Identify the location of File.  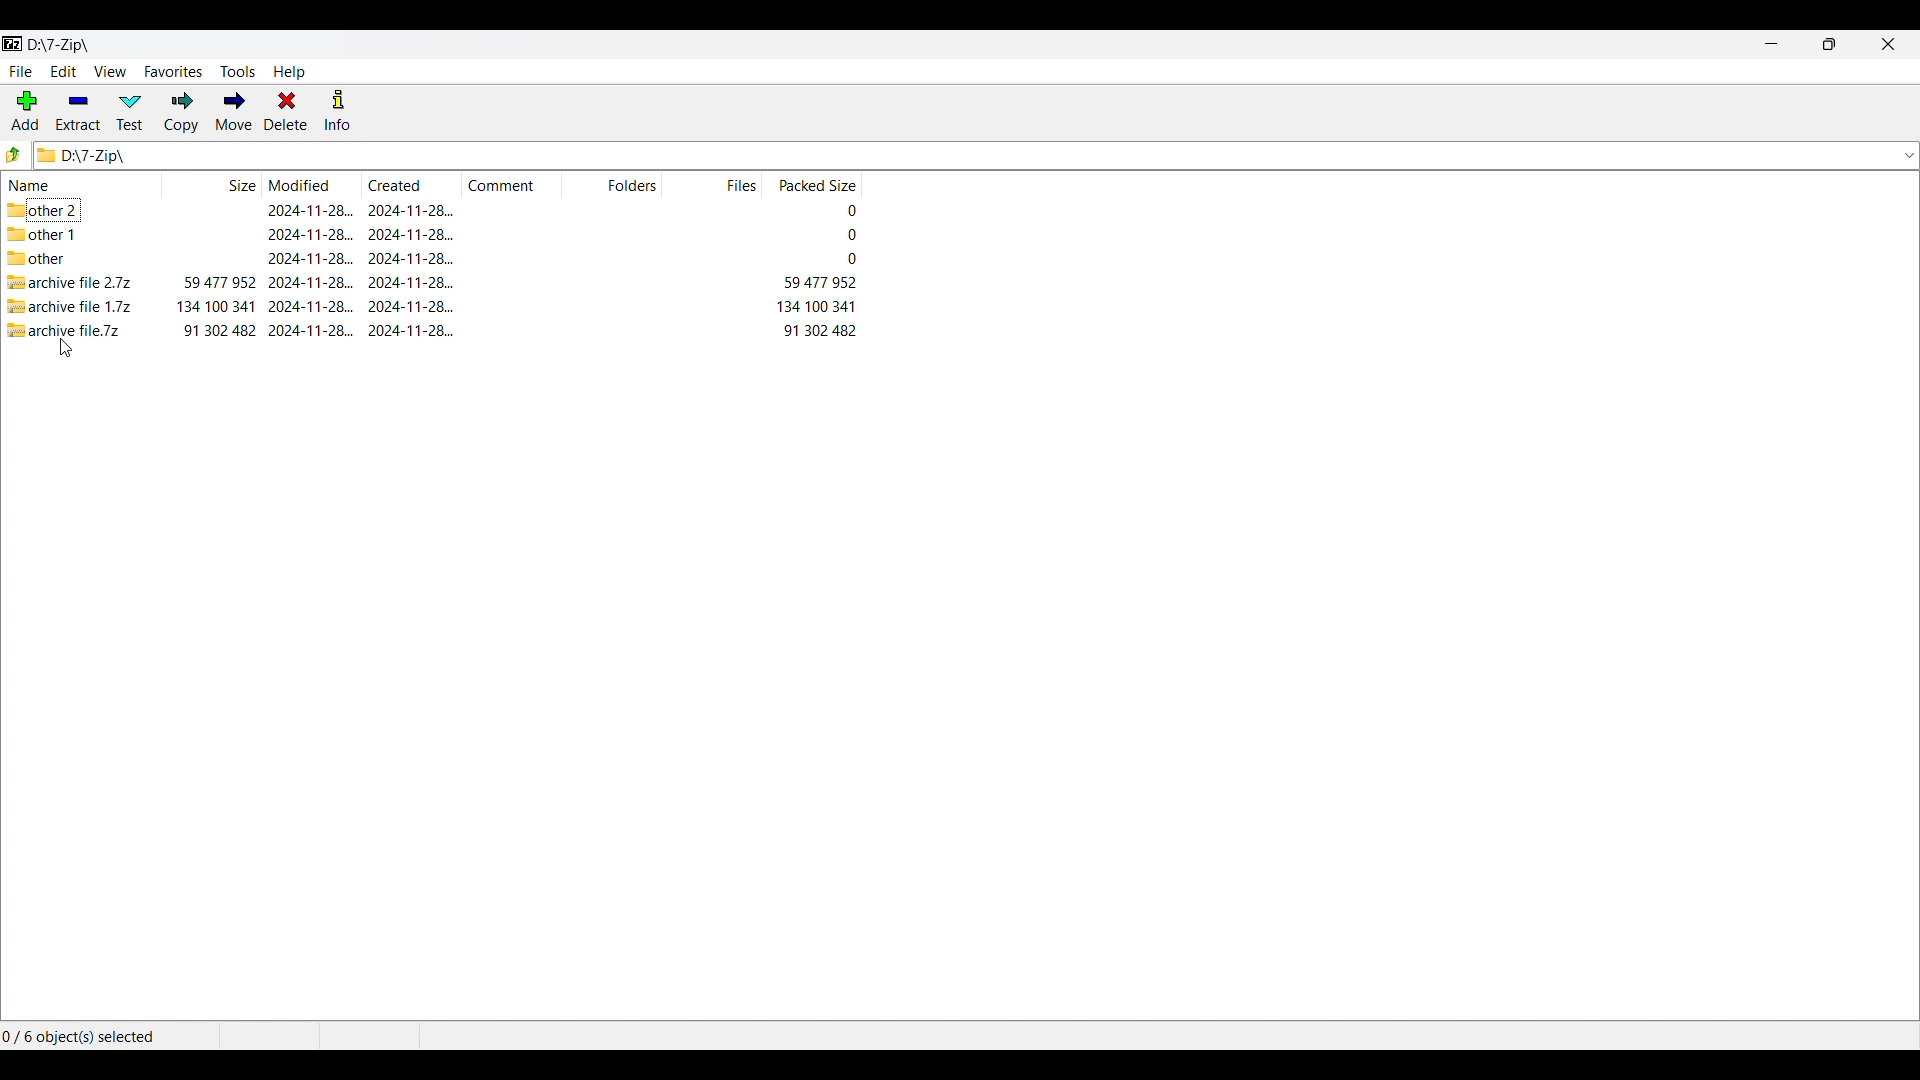
(21, 72).